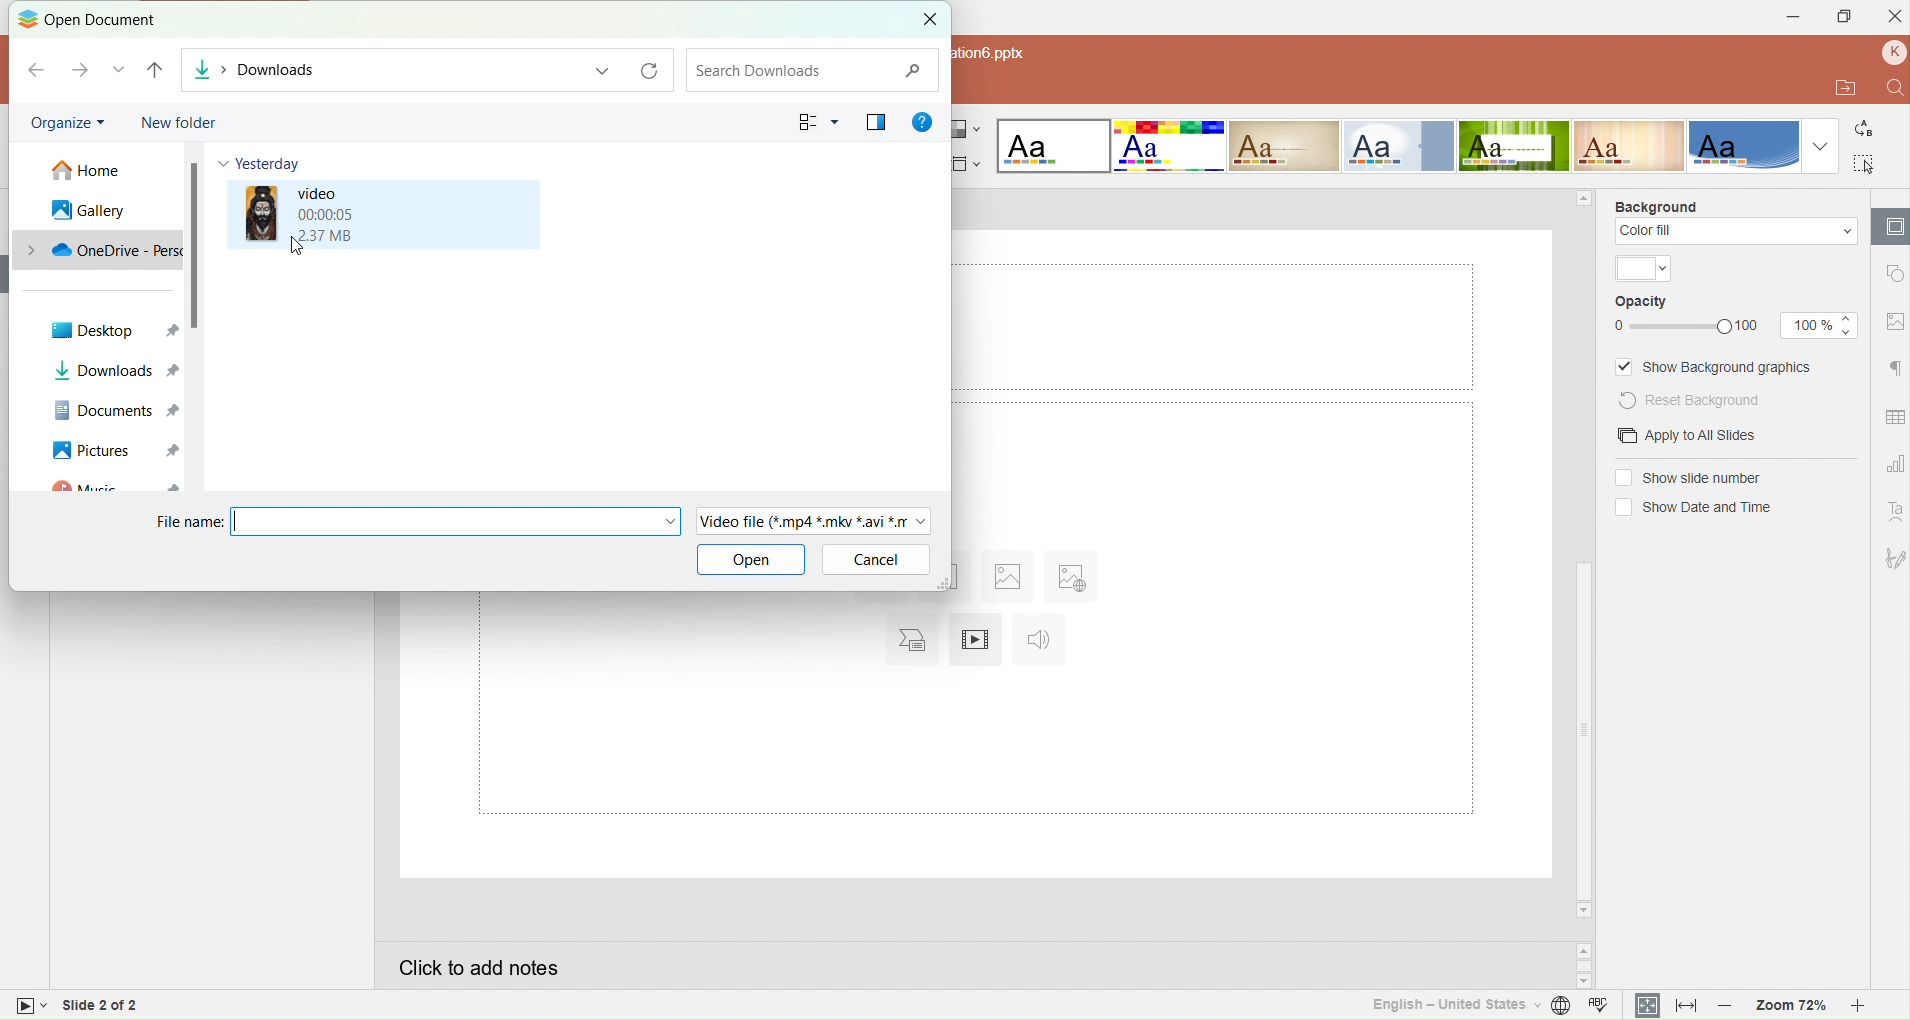 The height and width of the screenshot is (1020, 1910). I want to click on Table setting, so click(1892, 415).